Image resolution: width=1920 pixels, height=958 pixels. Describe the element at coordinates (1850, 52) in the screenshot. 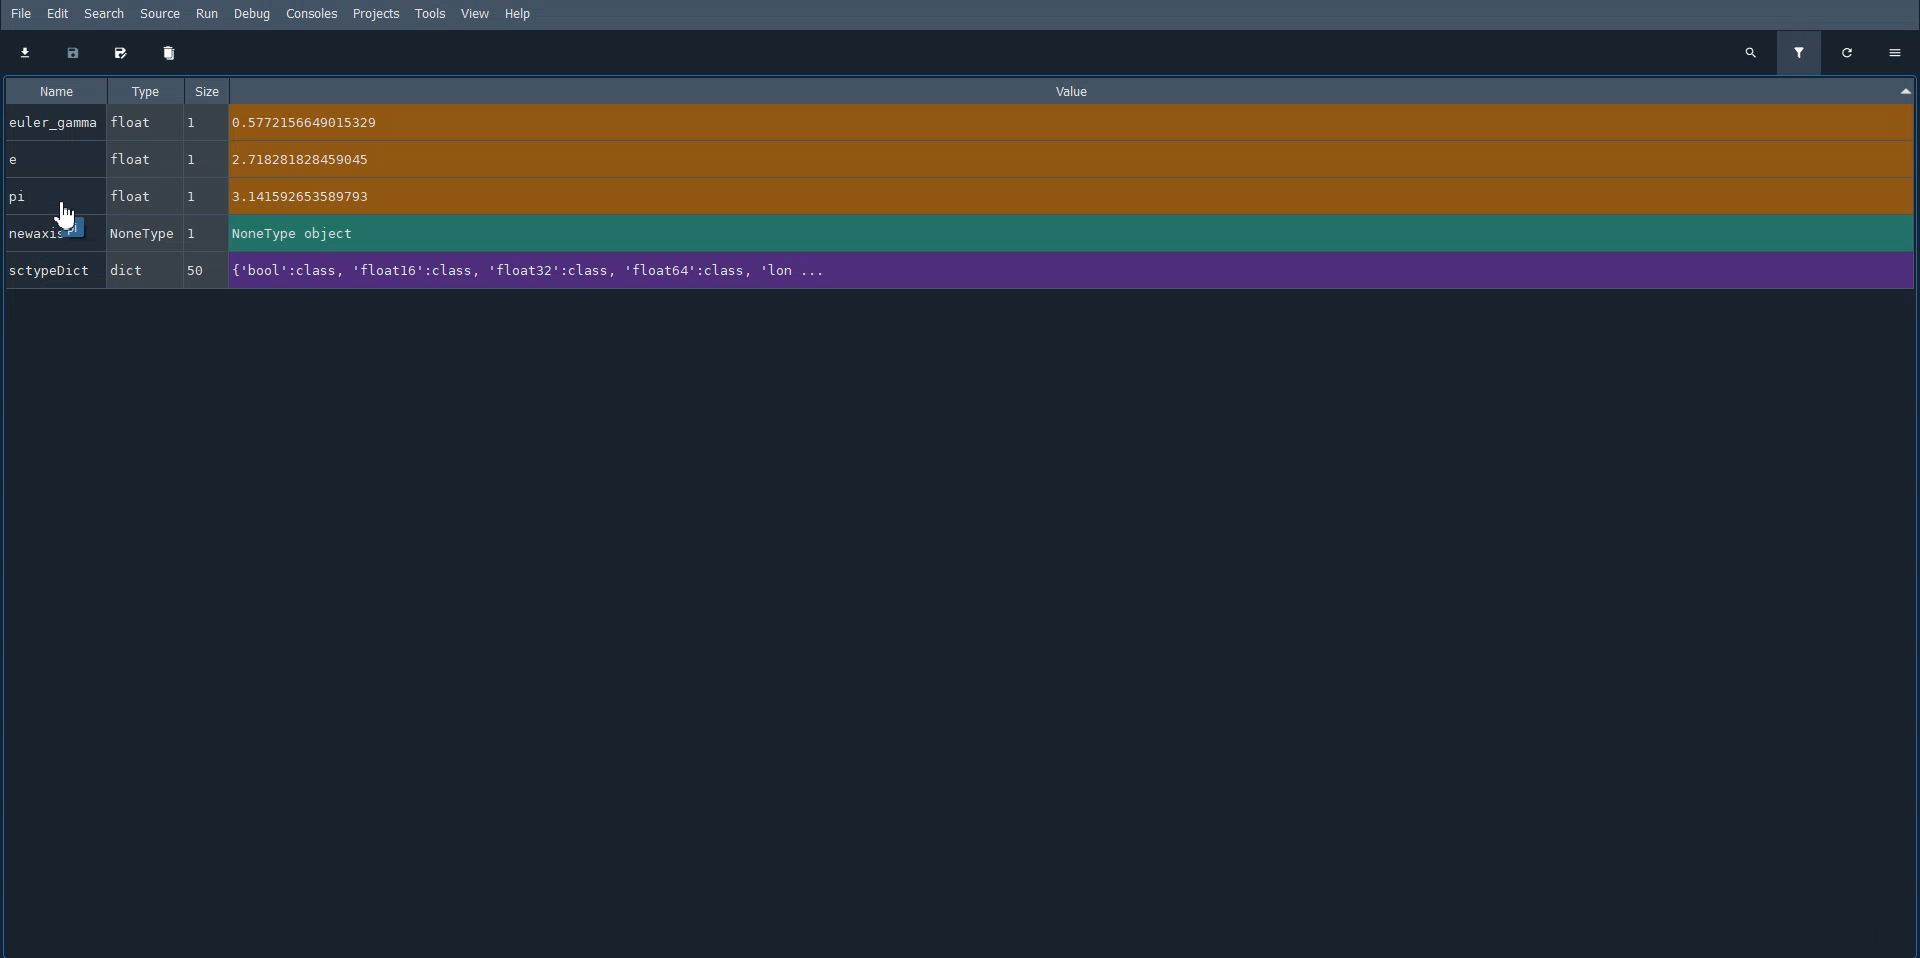

I see `Refresh all variables ` at that location.